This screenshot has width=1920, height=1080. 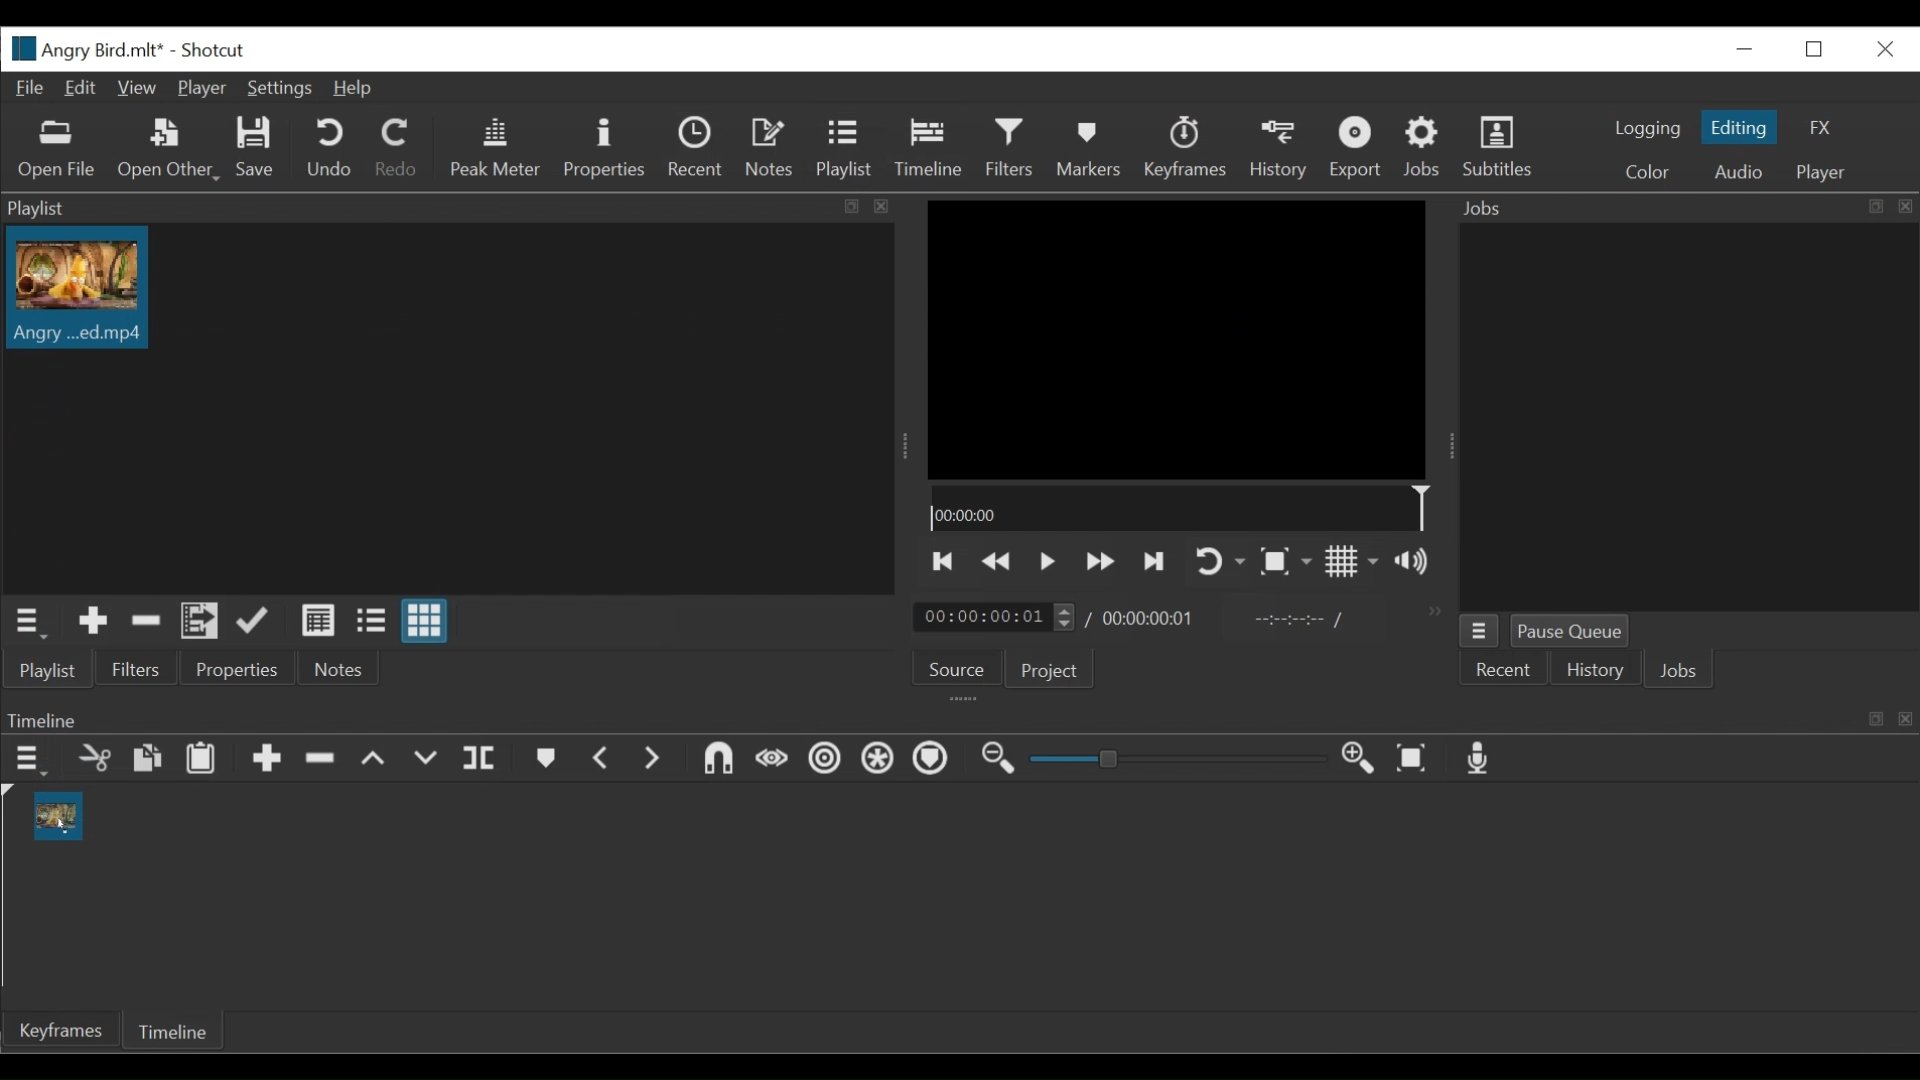 I want to click on Ripple all tracks, so click(x=879, y=759).